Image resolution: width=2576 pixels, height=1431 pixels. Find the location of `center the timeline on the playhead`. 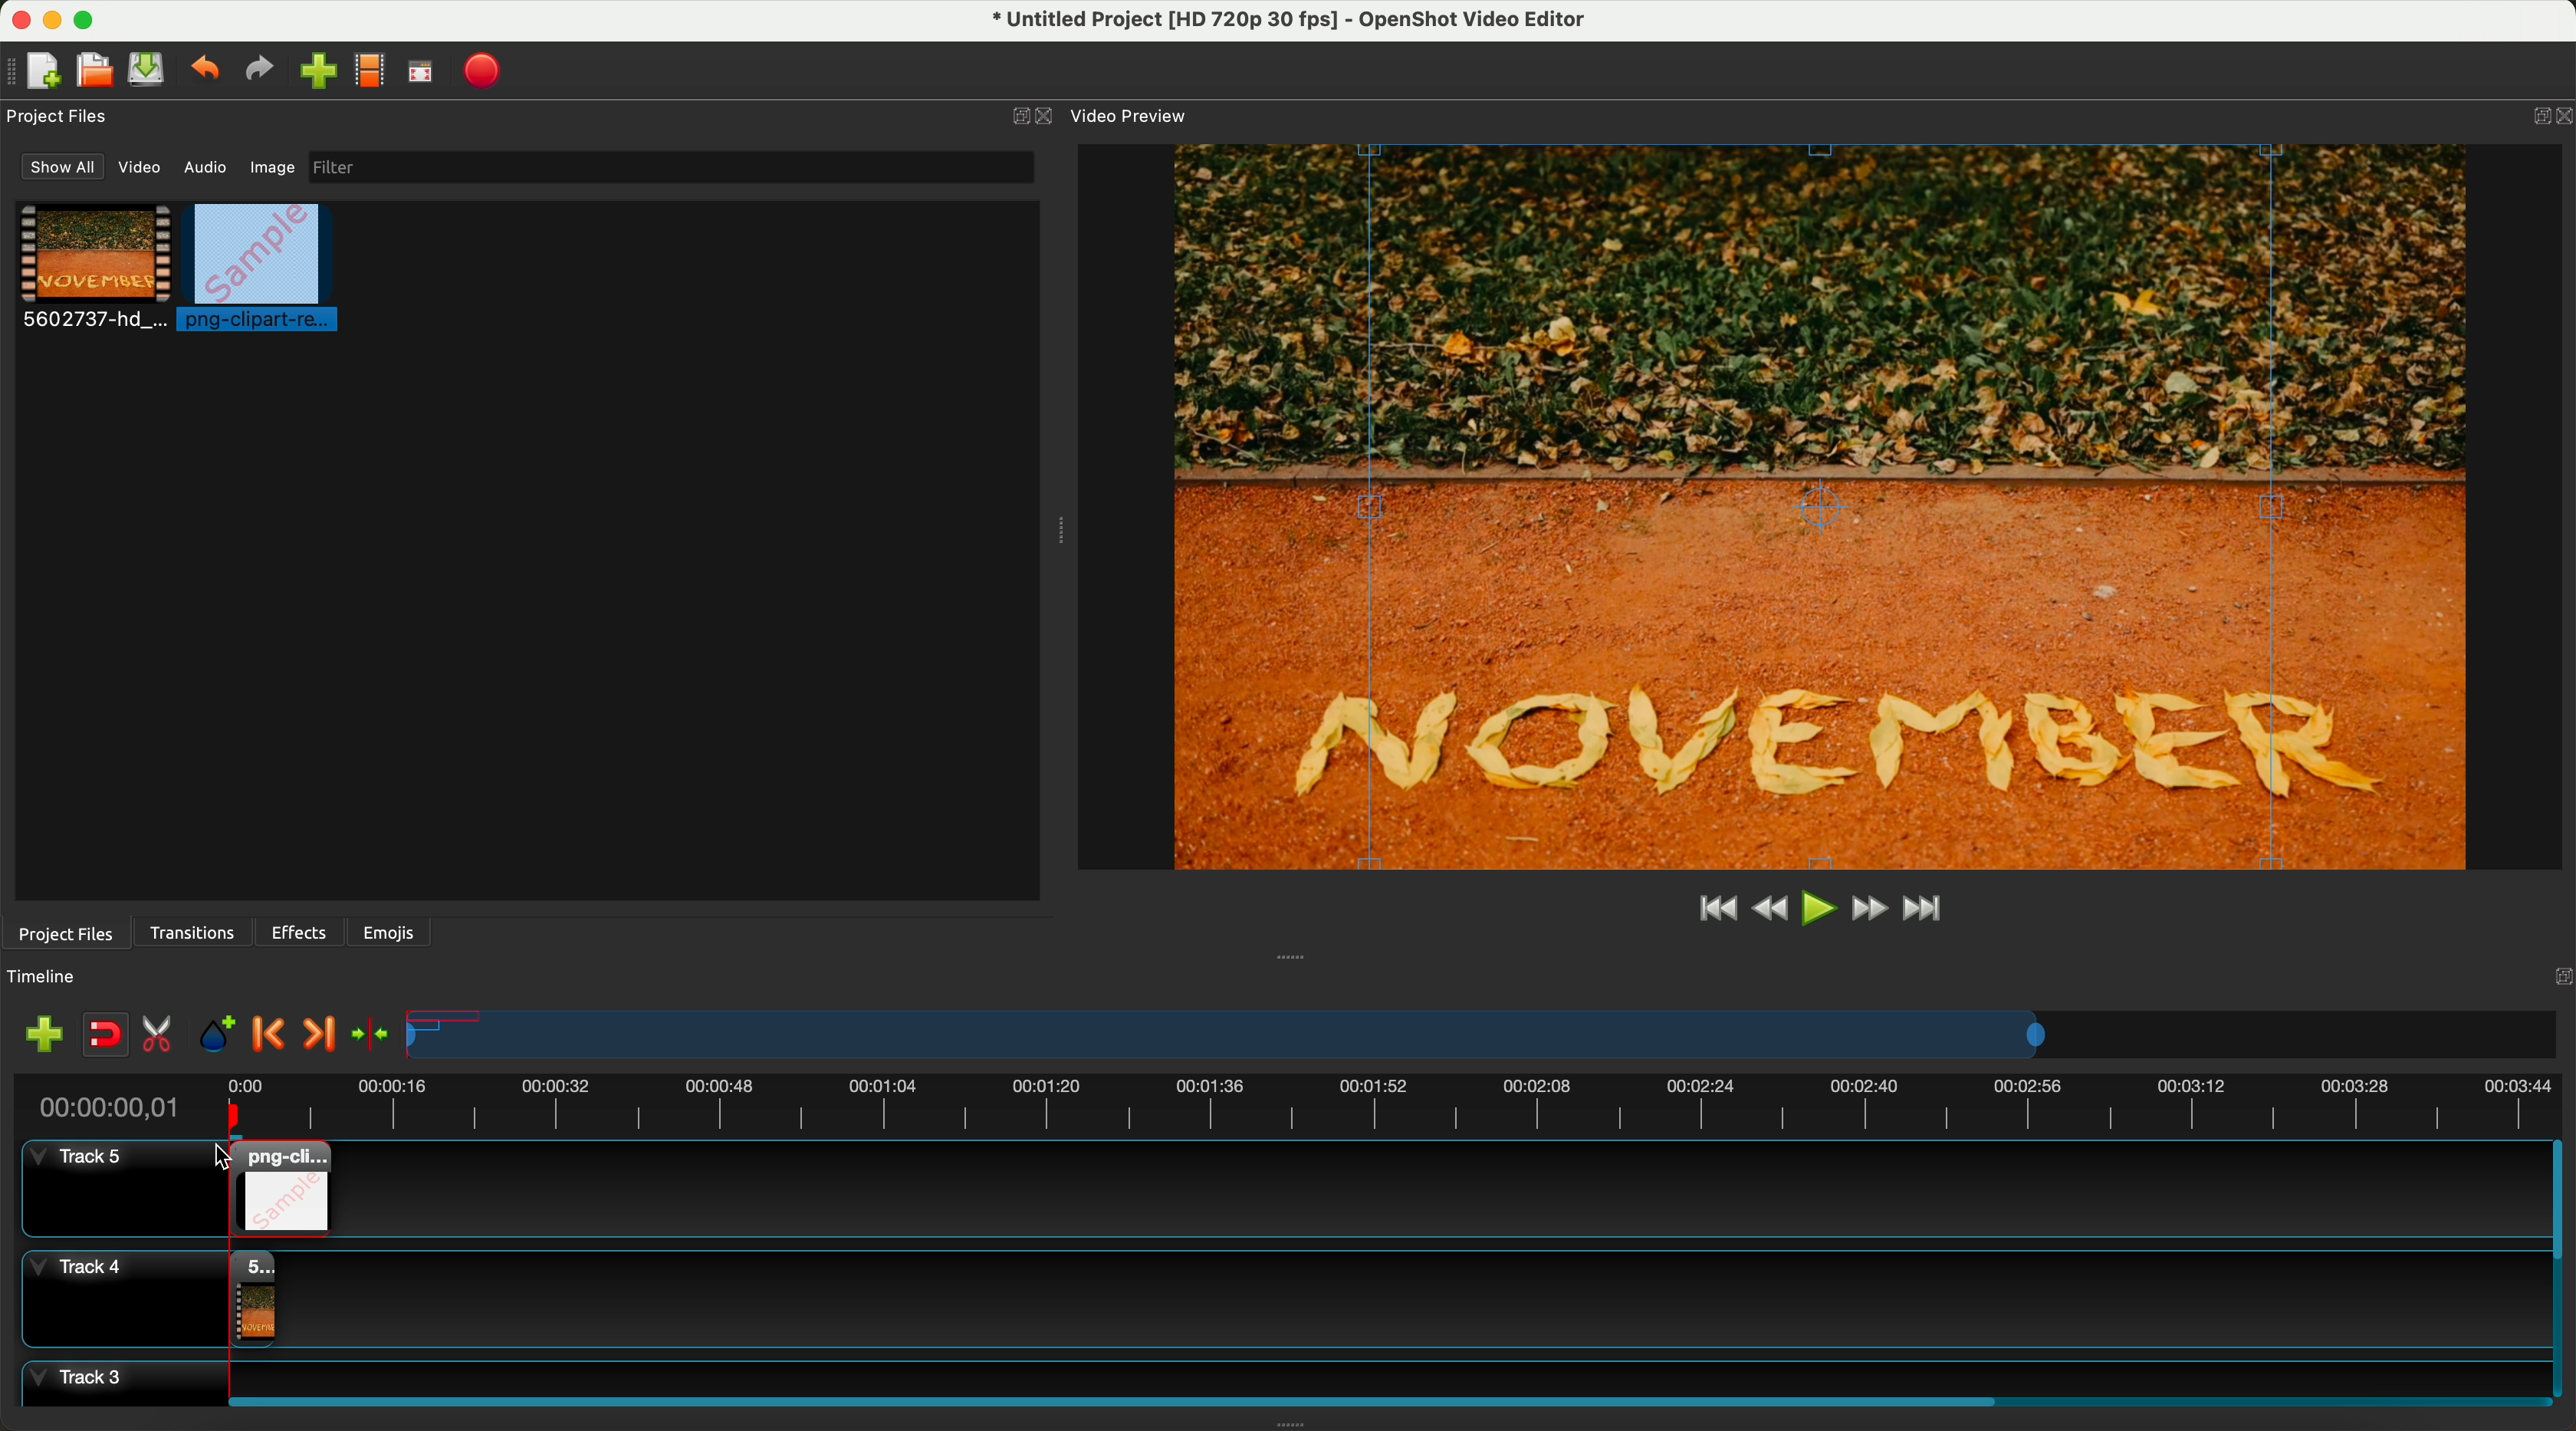

center the timeline on the playhead is located at coordinates (369, 1033).